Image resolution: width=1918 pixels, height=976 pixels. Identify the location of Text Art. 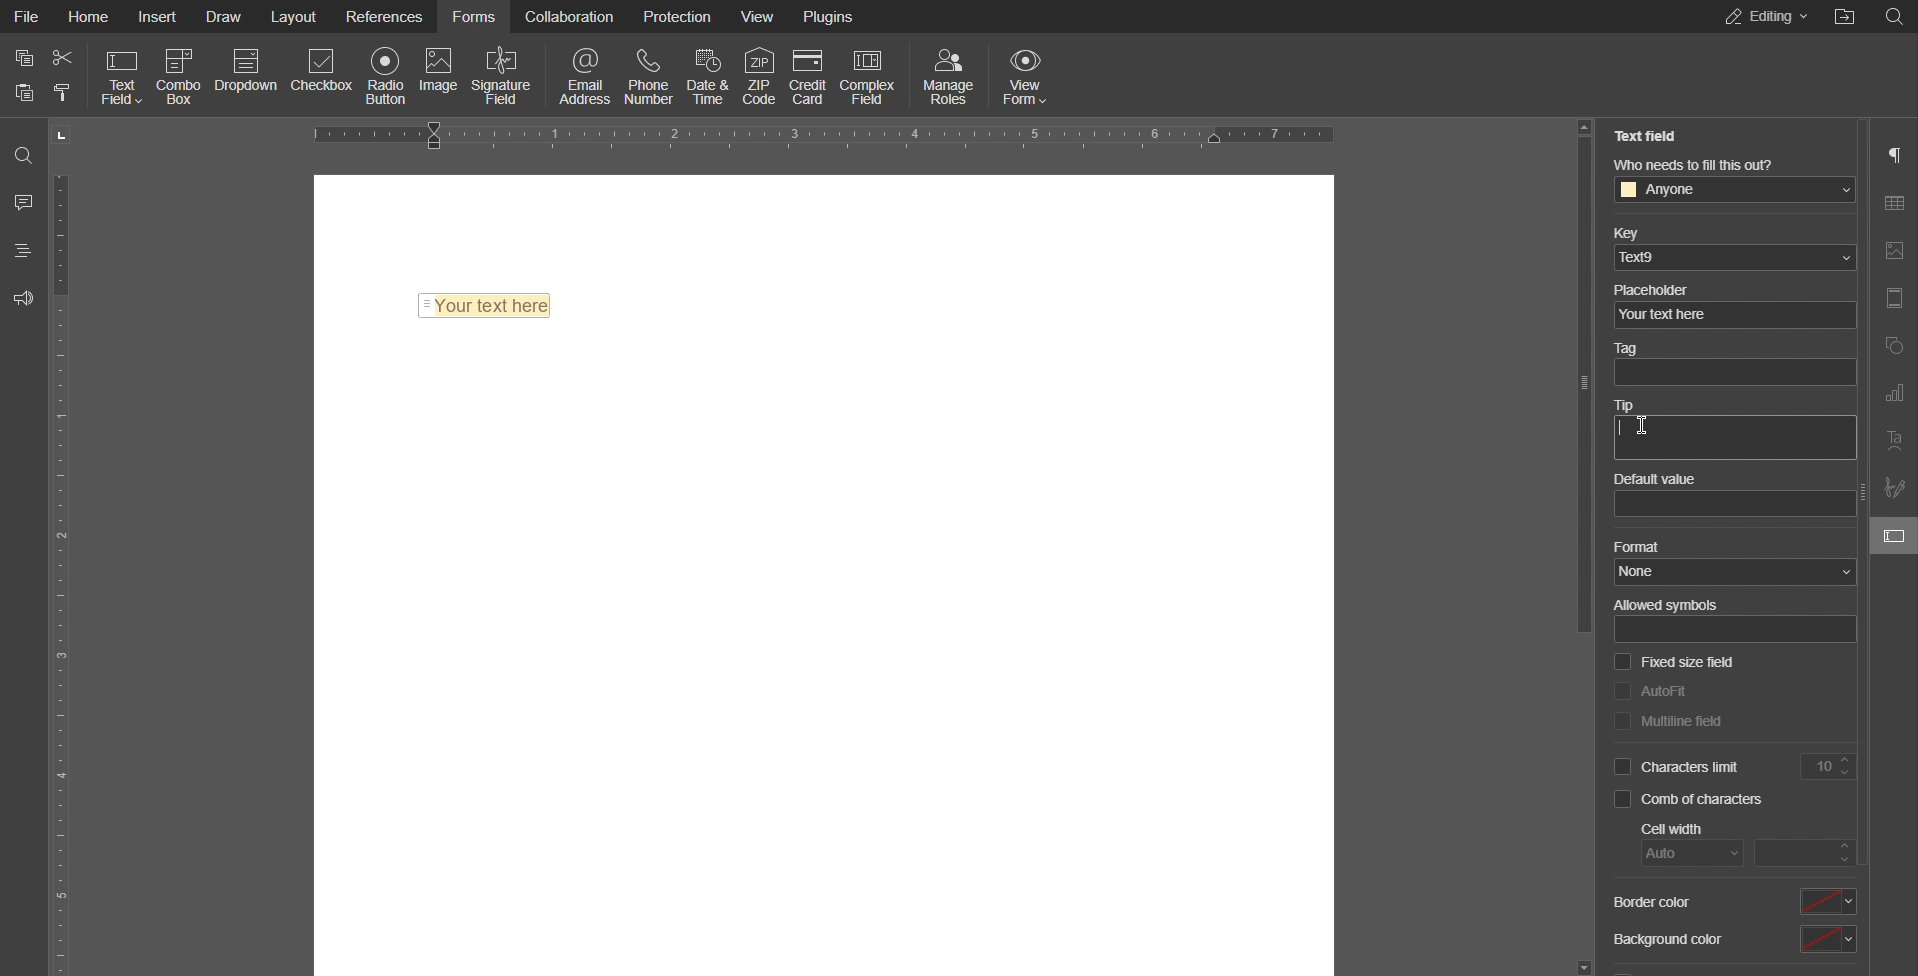
(1892, 441).